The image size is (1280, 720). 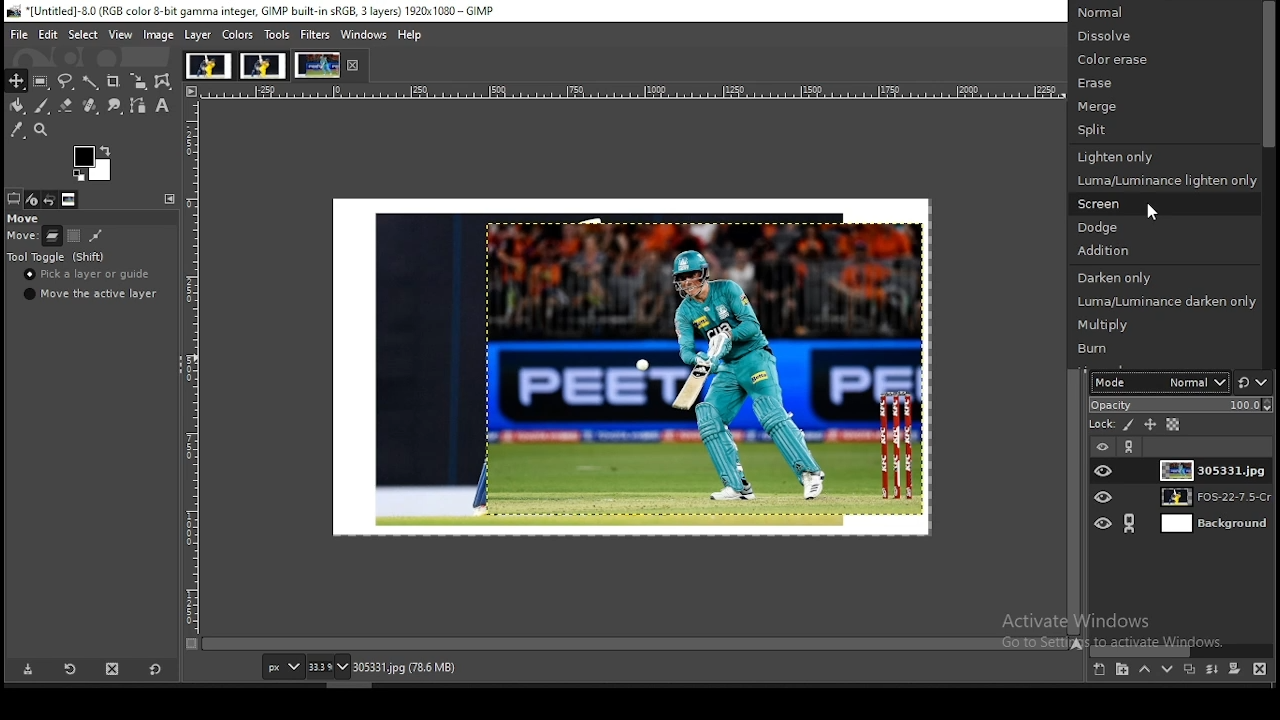 What do you see at coordinates (1205, 523) in the screenshot?
I see `layer` at bounding box center [1205, 523].